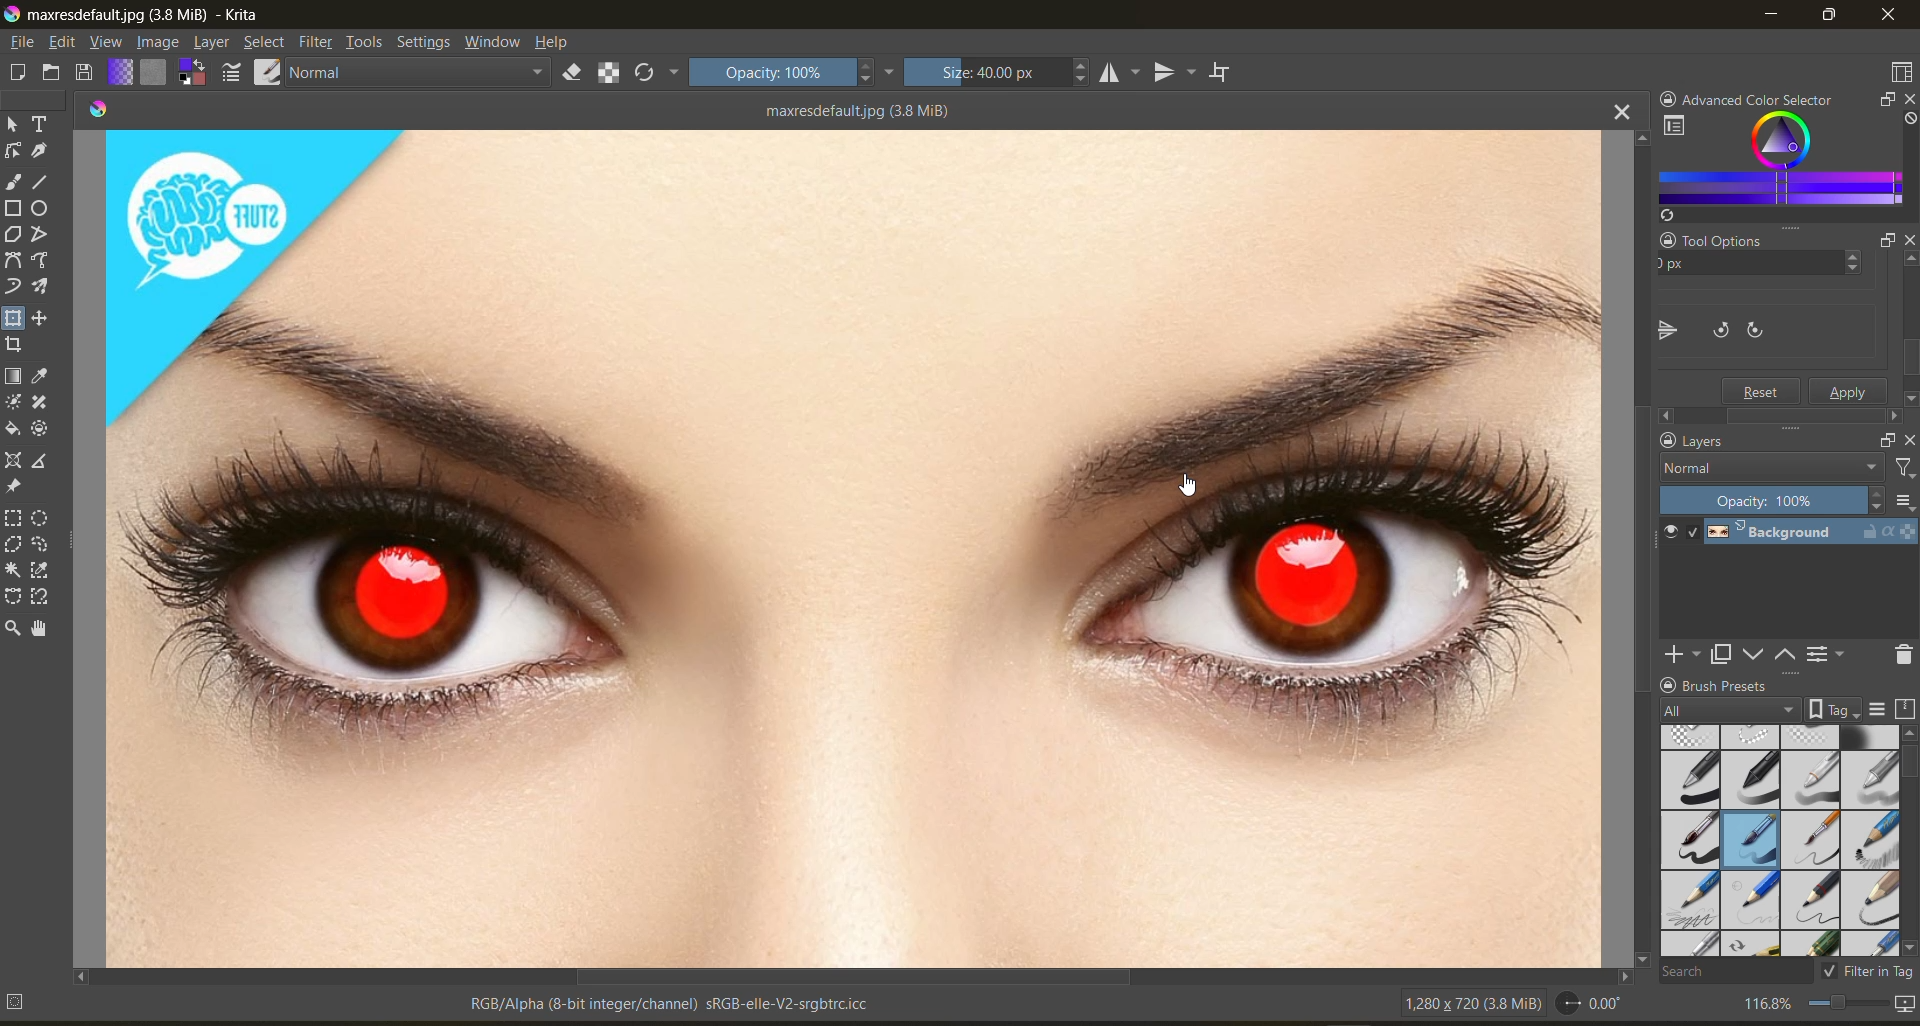 The height and width of the screenshot is (1026, 1920). What do you see at coordinates (1829, 653) in the screenshot?
I see `view or change the layer properties` at bounding box center [1829, 653].